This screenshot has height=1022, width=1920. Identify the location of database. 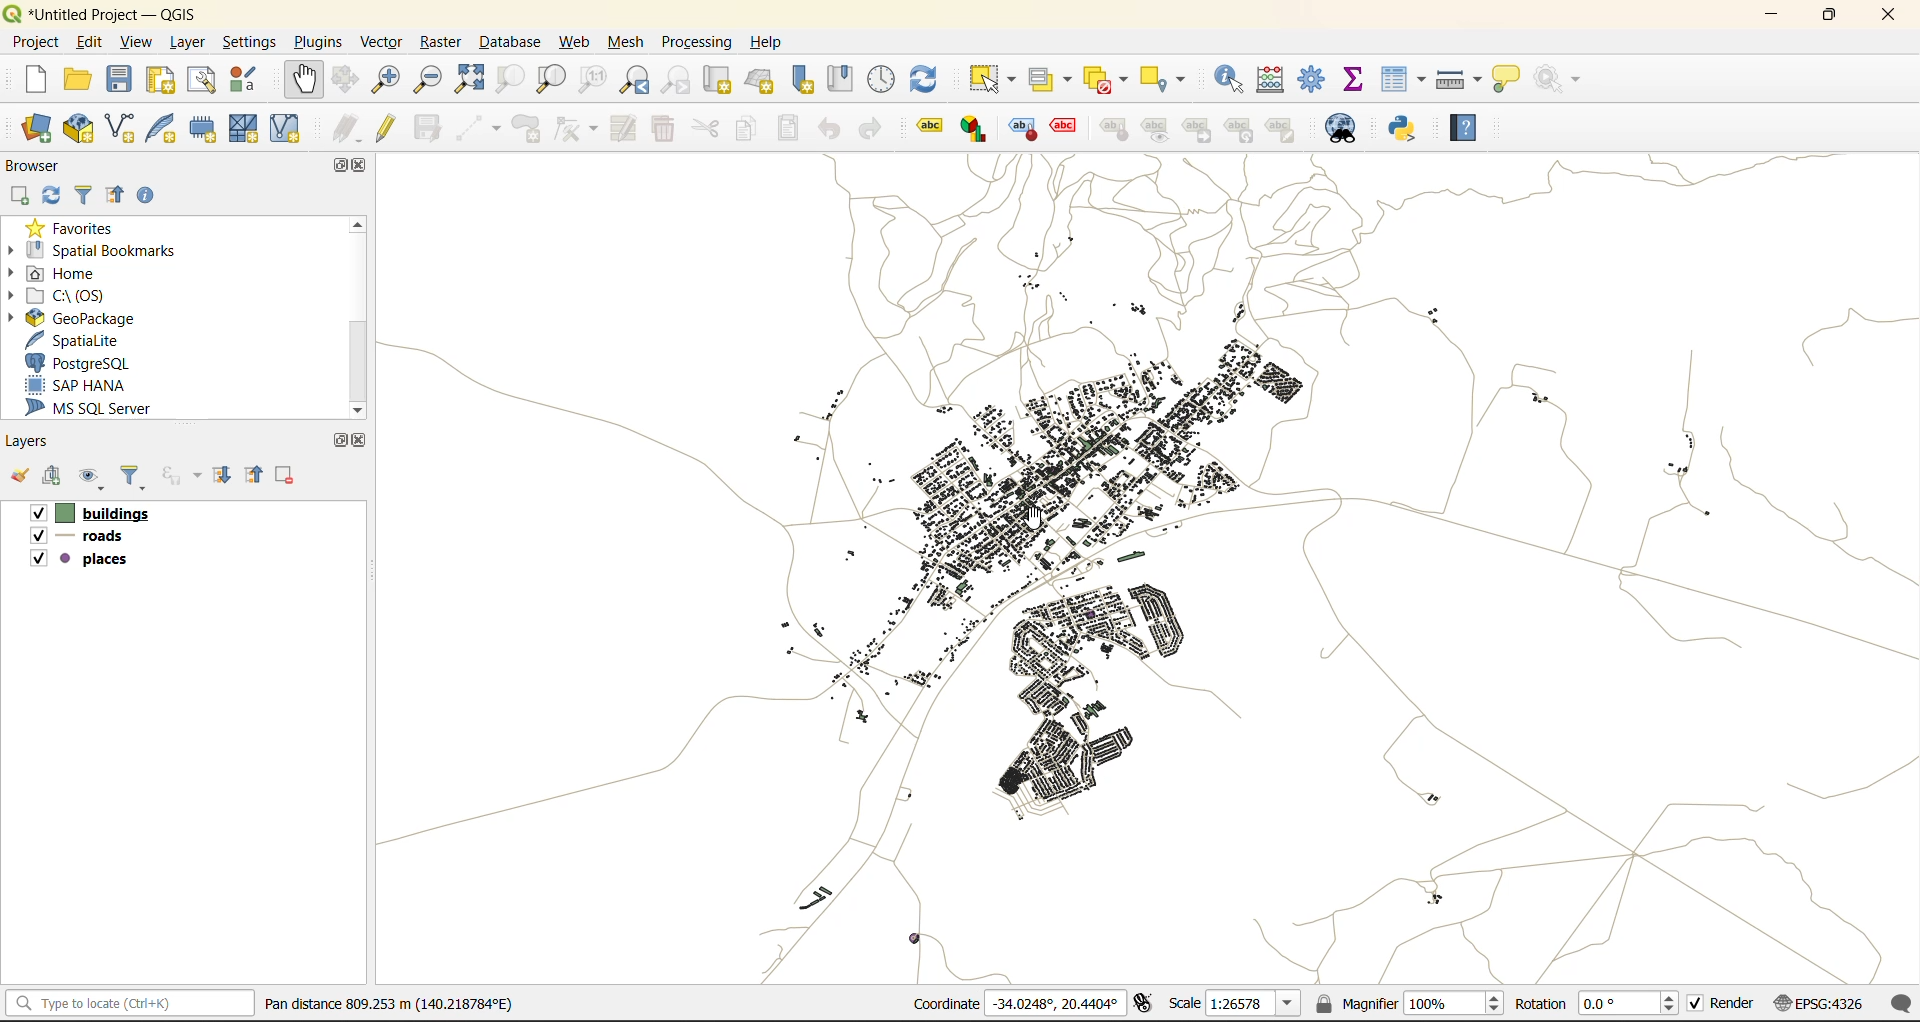
(508, 39).